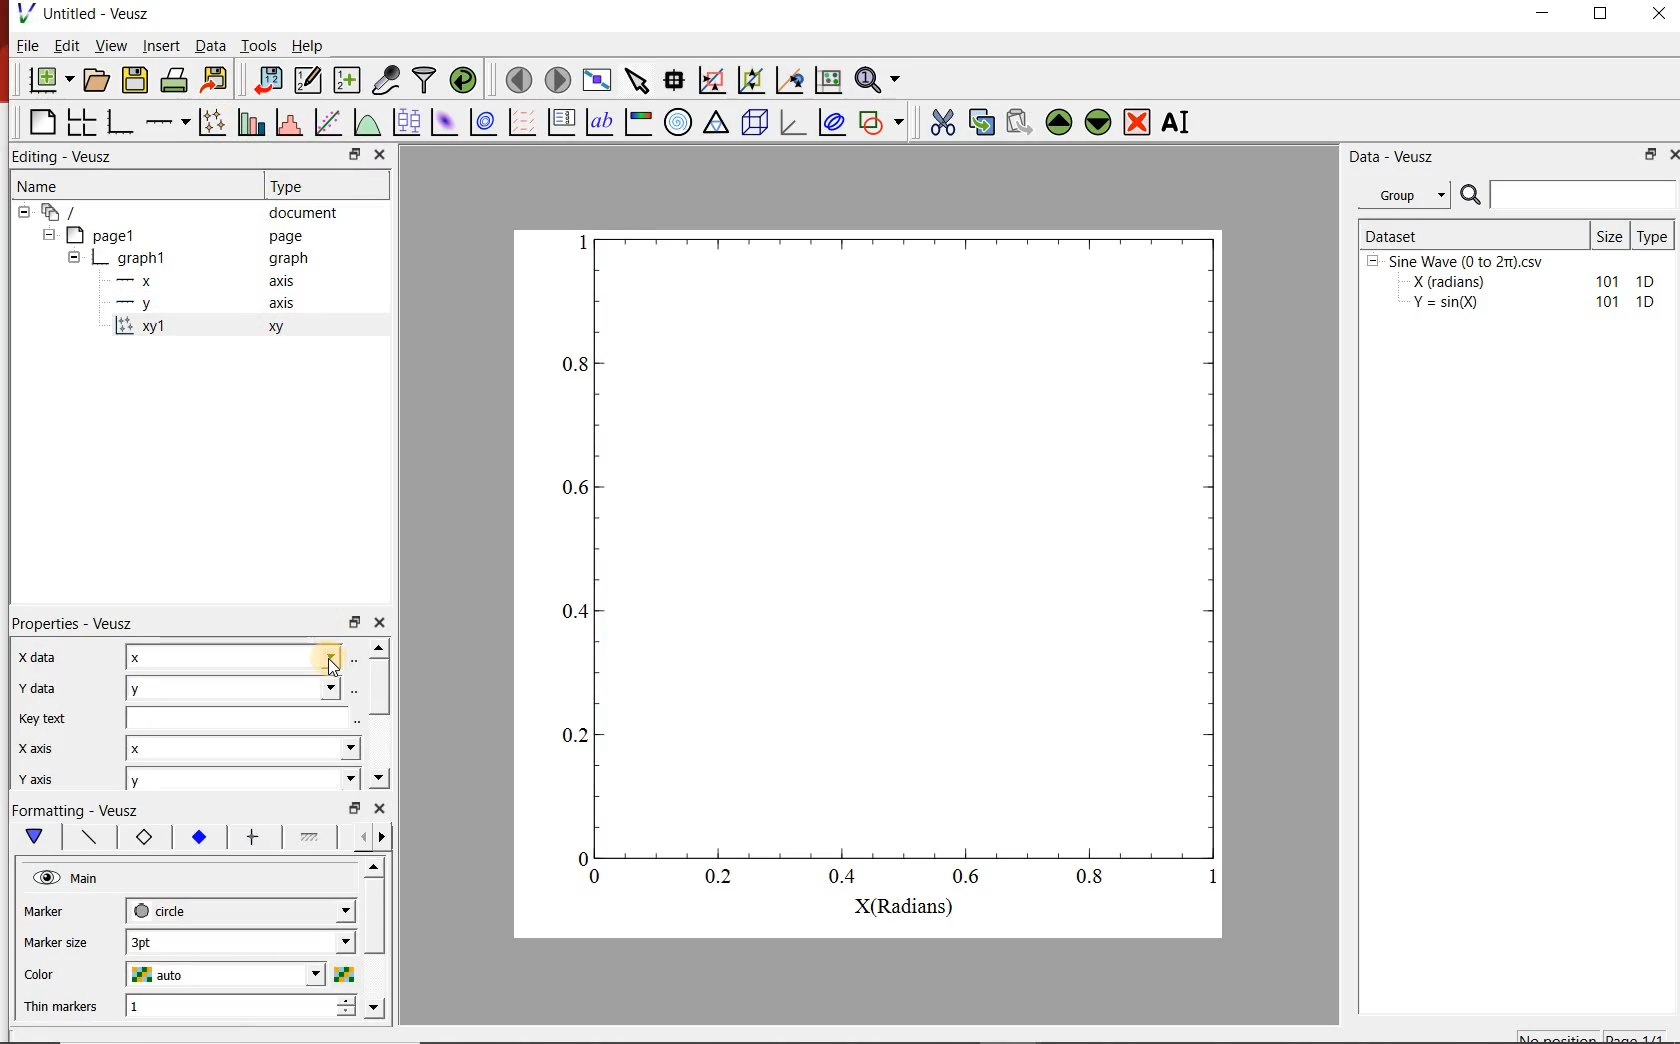  What do you see at coordinates (56, 909) in the screenshot?
I see `Marker size` at bounding box center [56, 909].